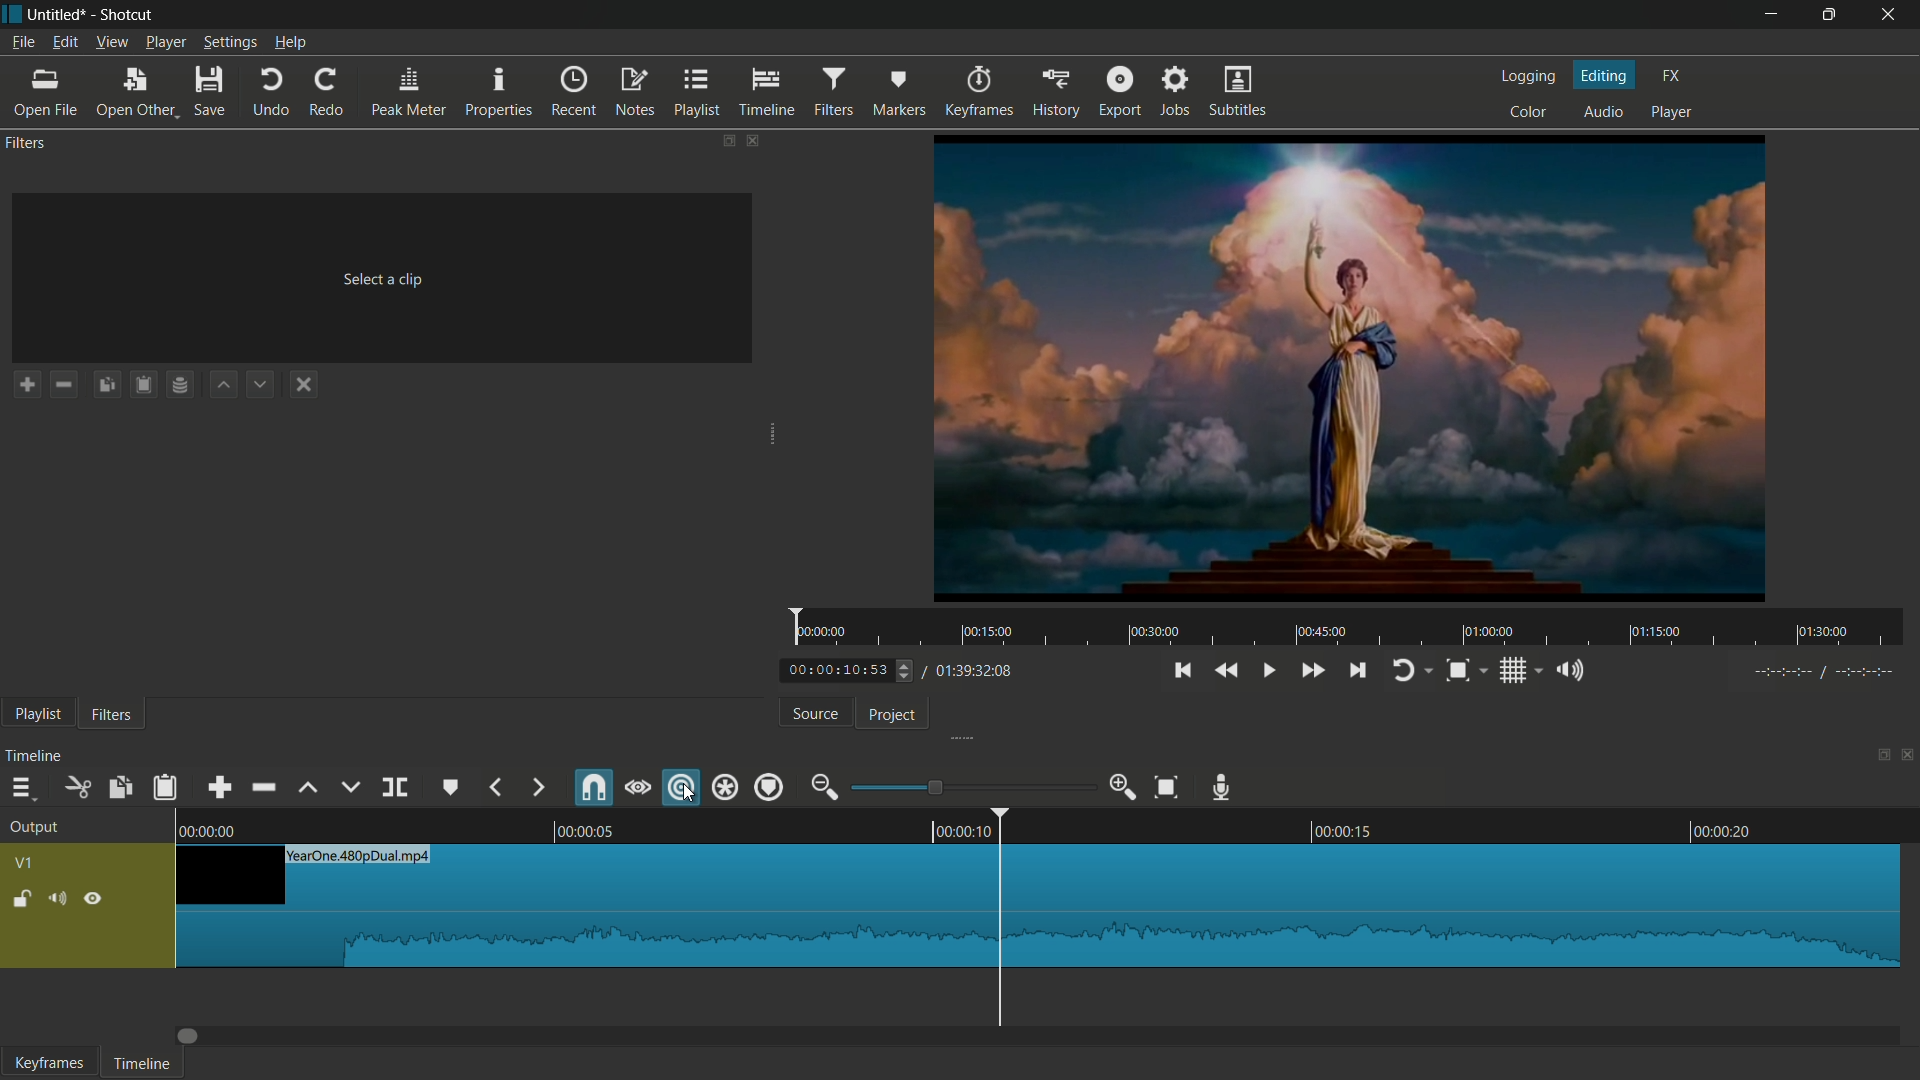  I want to click on notes, so click(635, 92).